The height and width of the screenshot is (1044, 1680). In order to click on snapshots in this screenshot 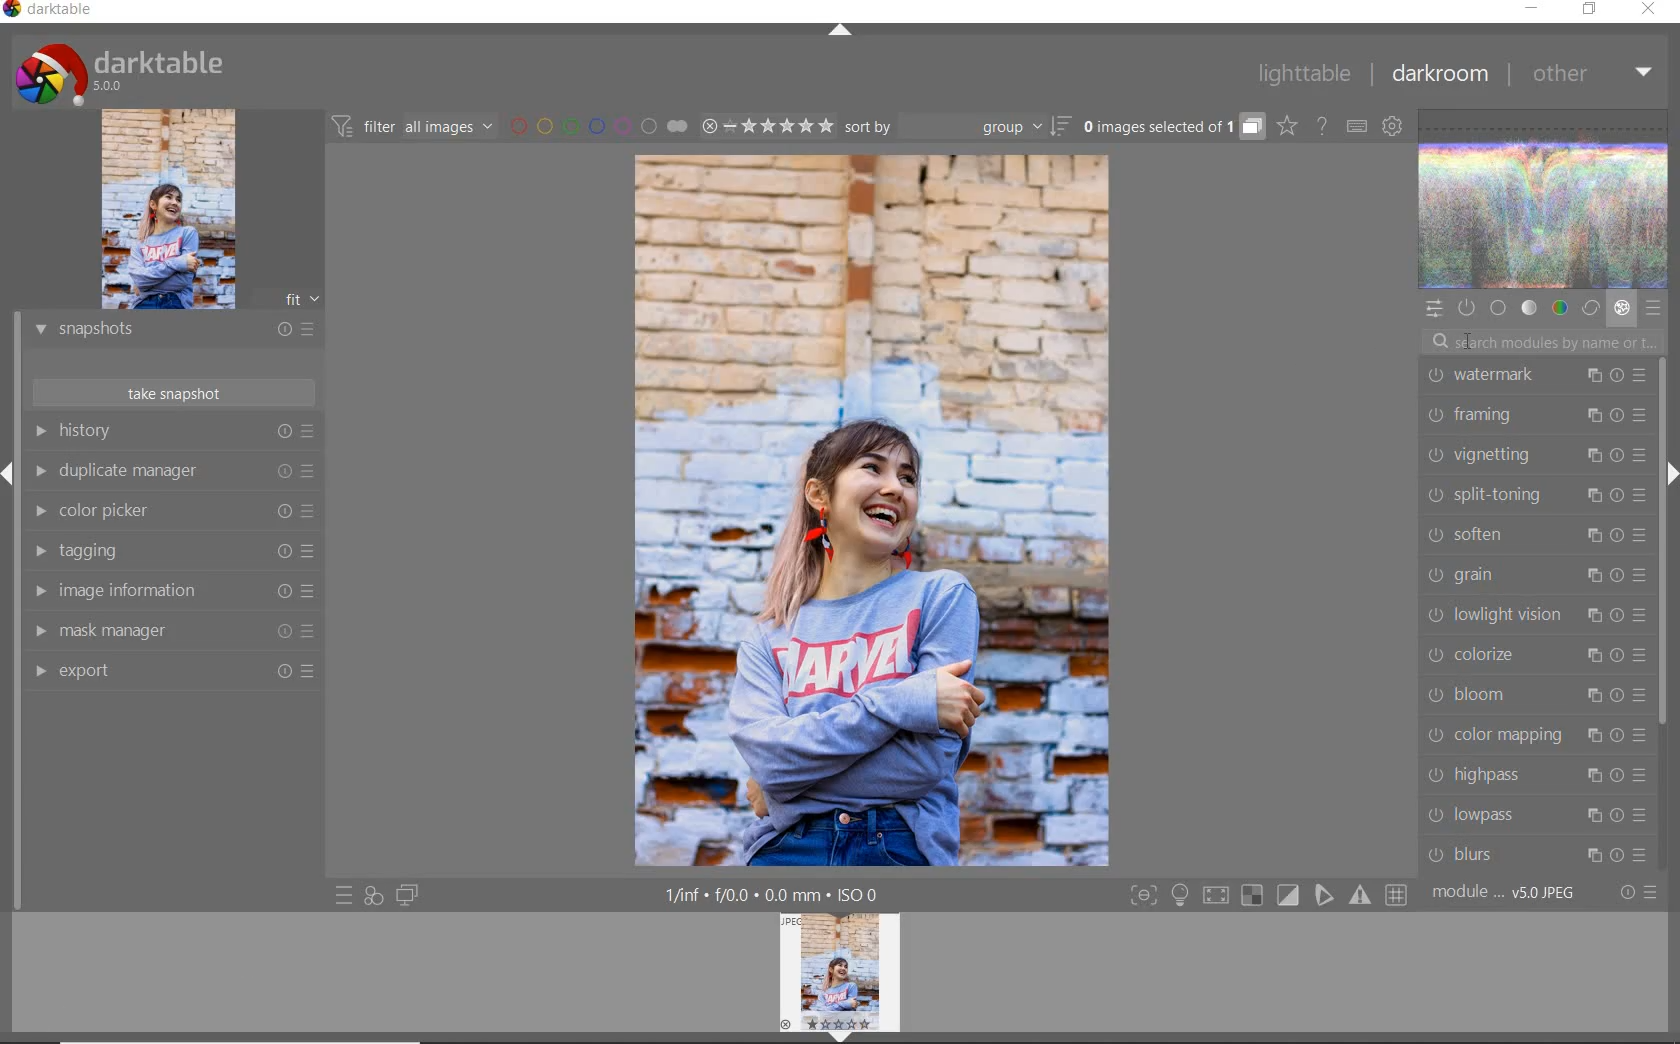, I will do `click(173, 333)`.